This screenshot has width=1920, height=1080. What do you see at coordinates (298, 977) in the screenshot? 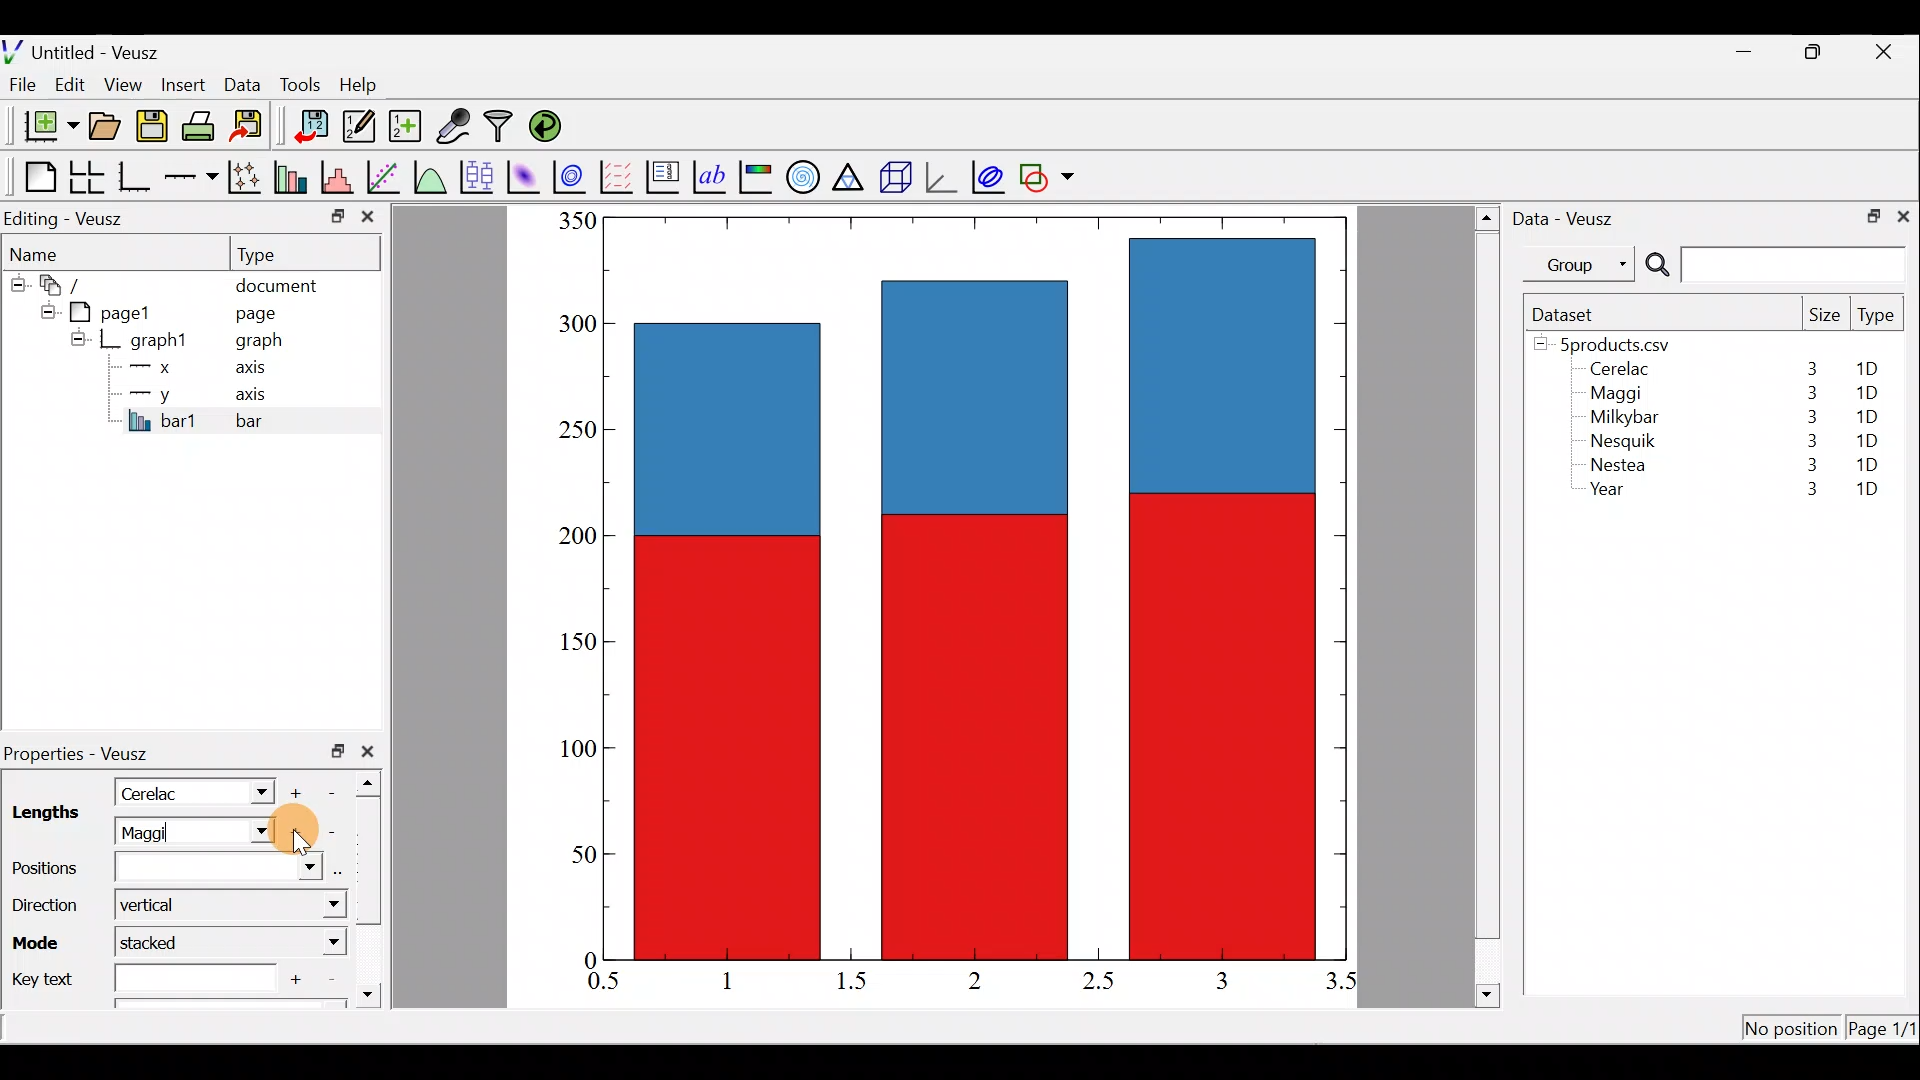
I see `add another item` at bounding box center [298, 977].